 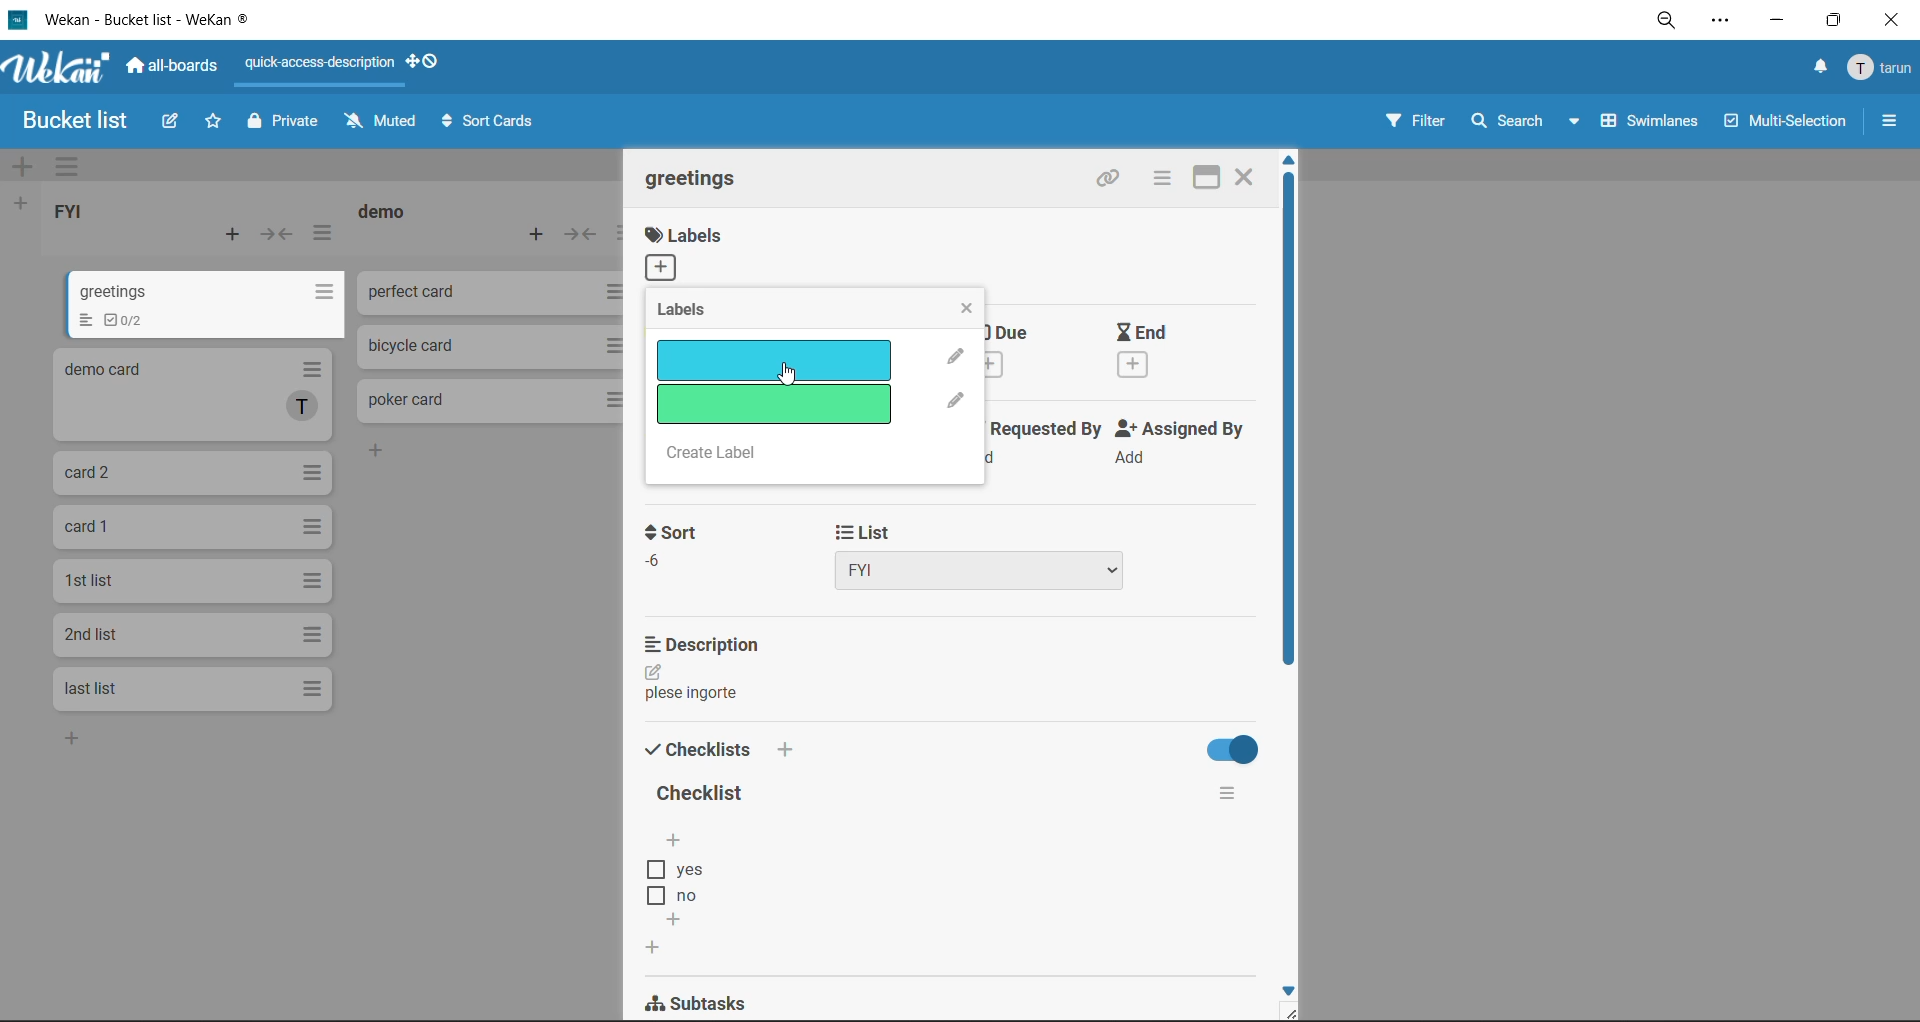 What do you see at coordinates (381, 123) in the screenshot?
I see `muted` at bounding box center [381, 123].